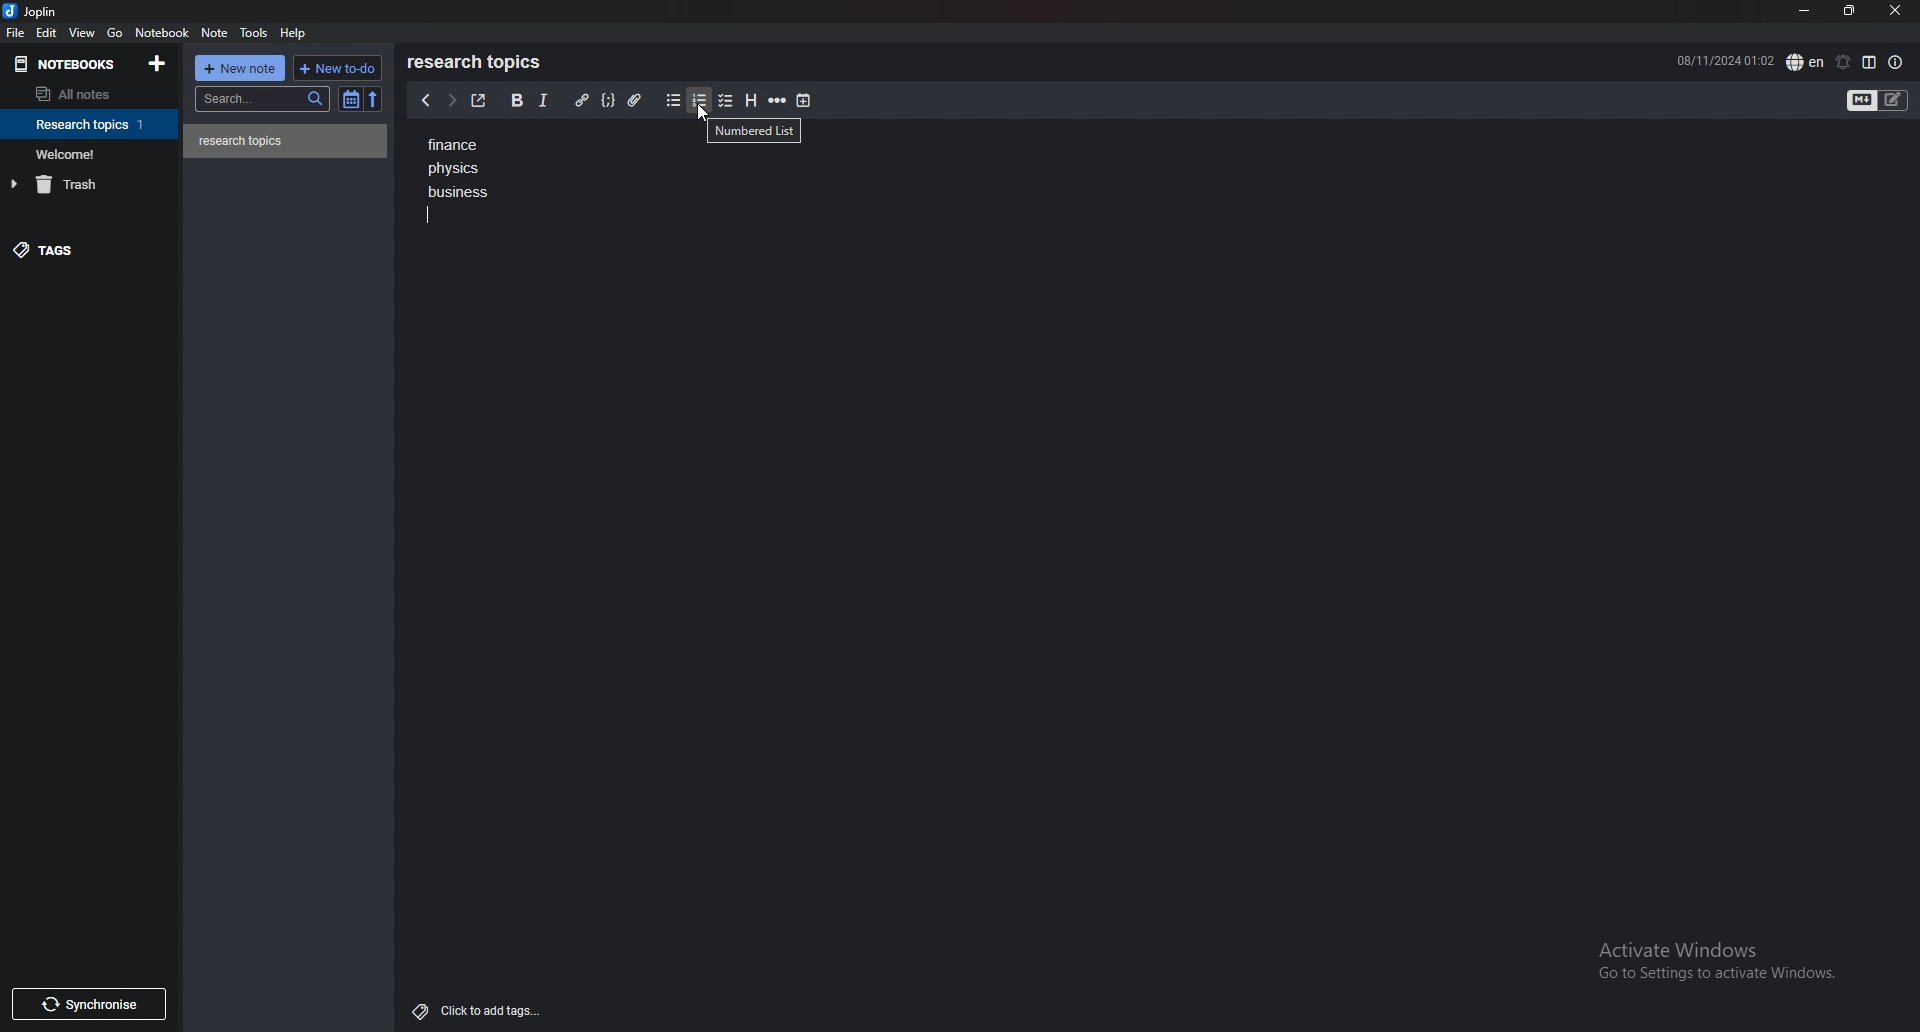  Describe the element at coordinates (1841, 62) in the screenshot. I see `set alarm` at that location.